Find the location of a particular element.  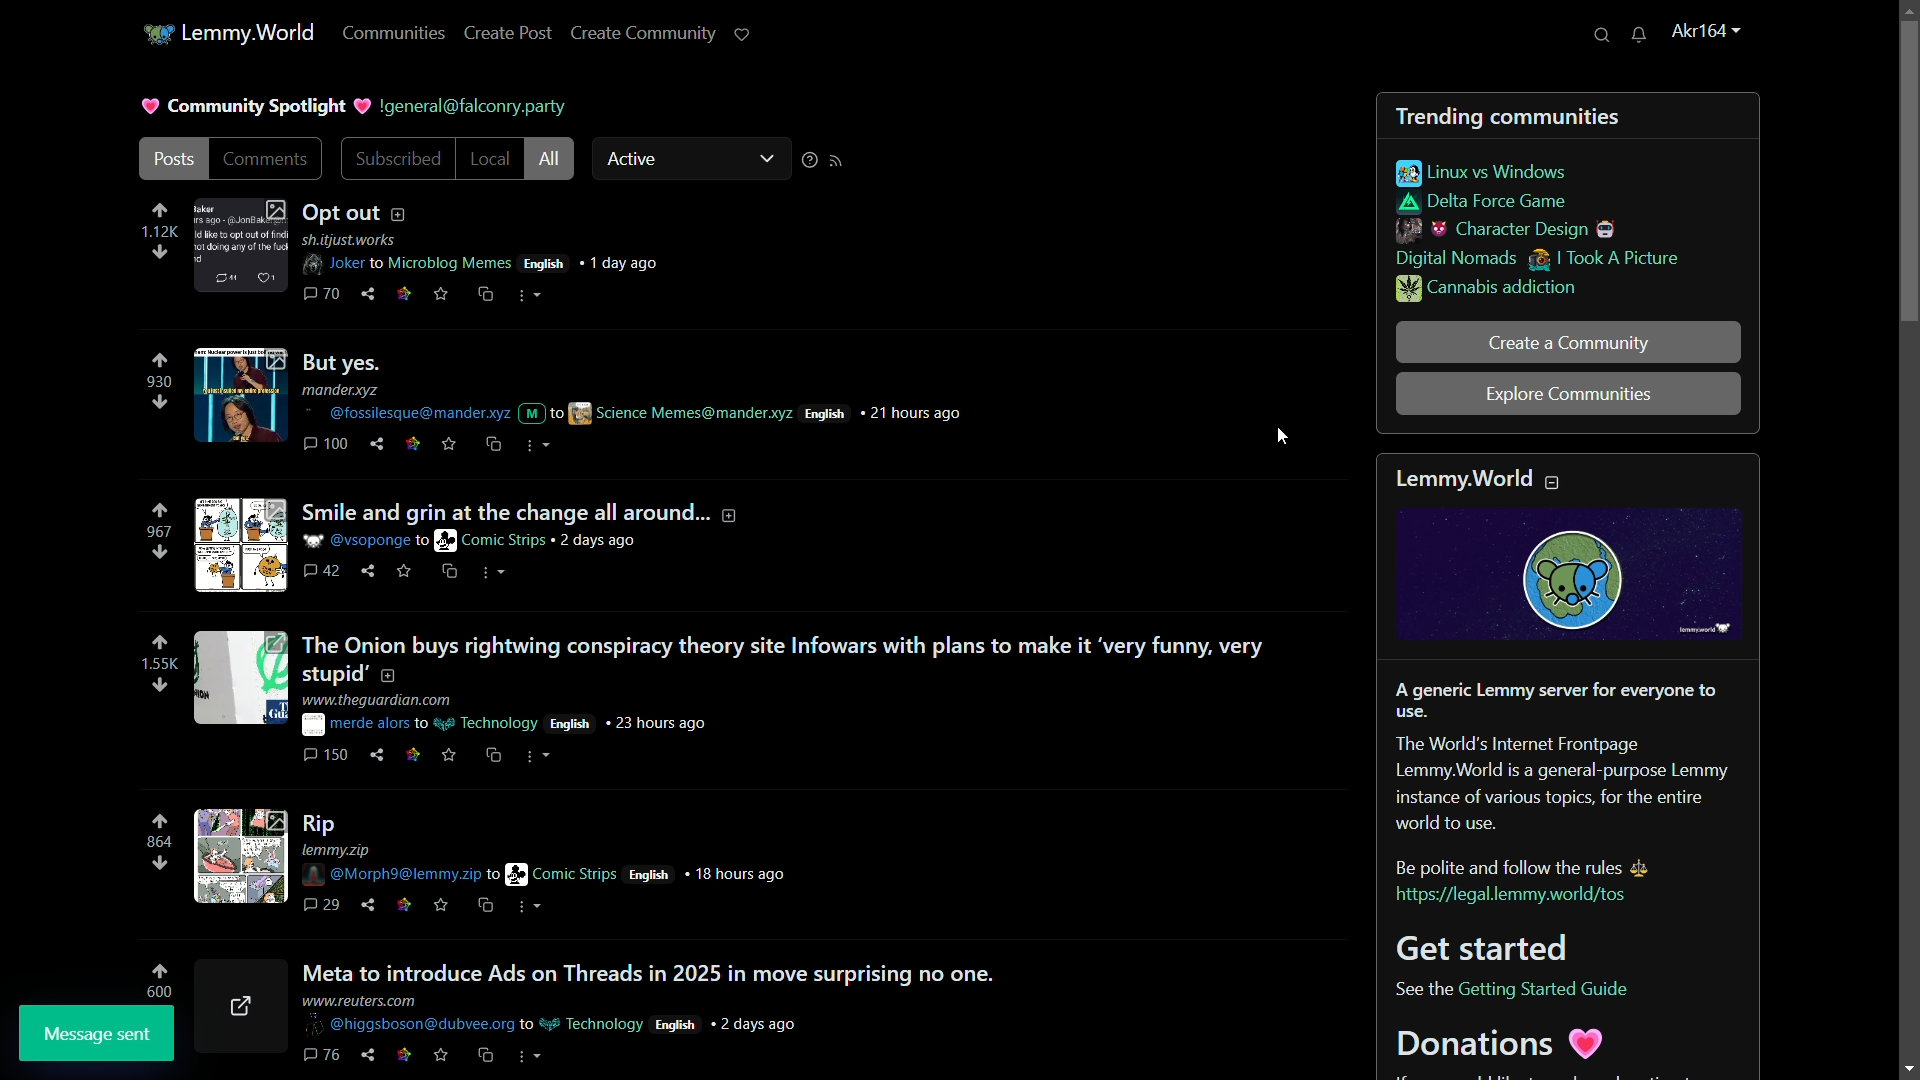

posts details is located at coordinates (549, 1013).